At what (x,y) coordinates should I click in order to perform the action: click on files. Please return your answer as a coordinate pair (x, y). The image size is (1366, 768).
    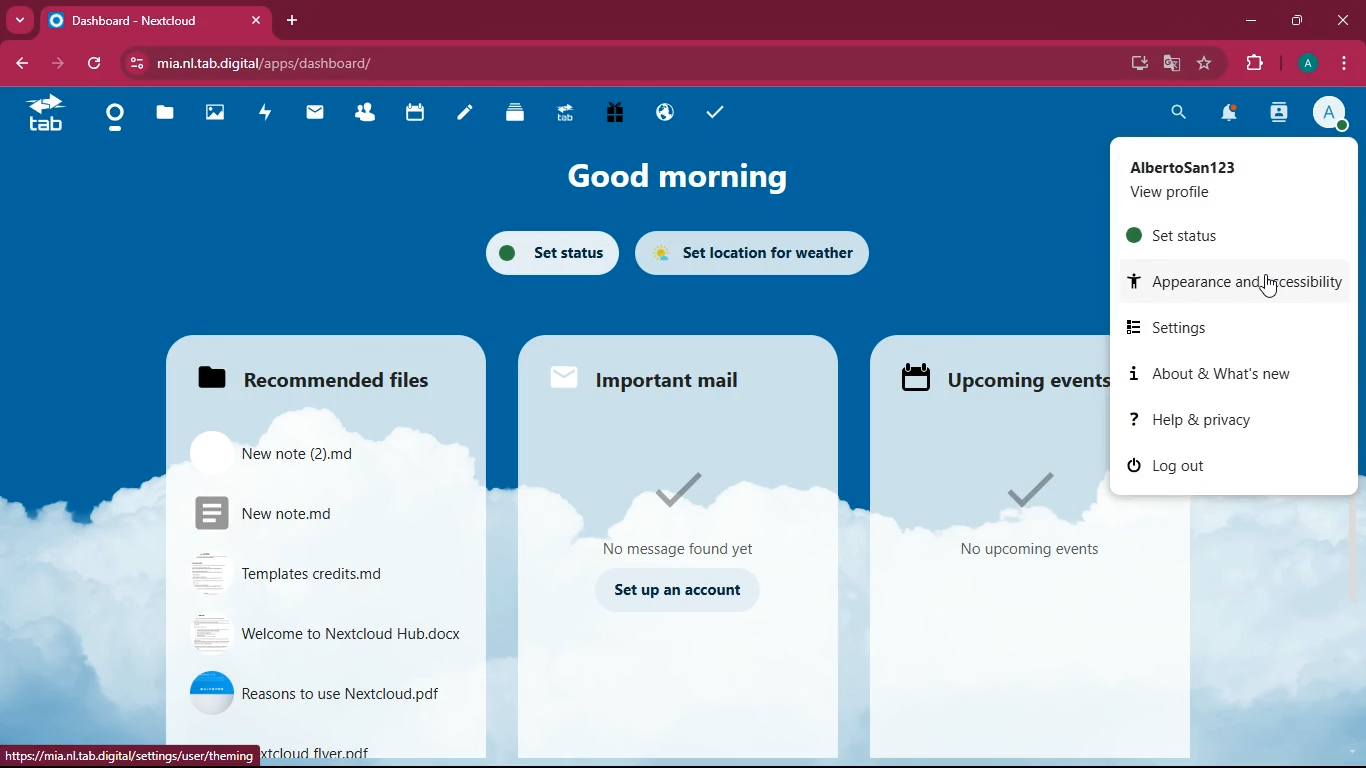
    Looking at the image, I should click on (167, 116).